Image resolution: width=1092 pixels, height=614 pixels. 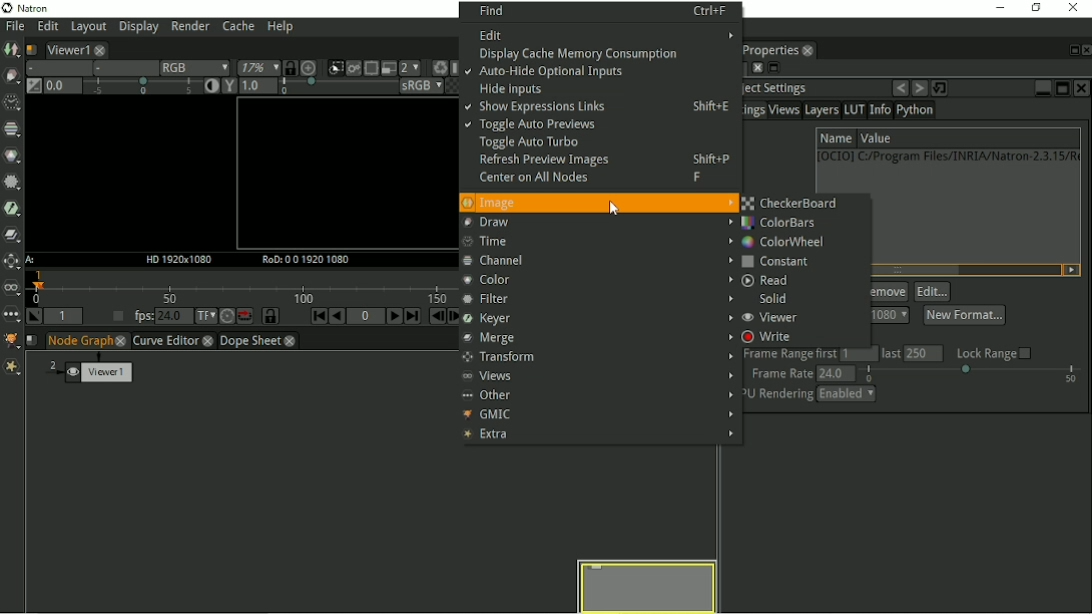 I want to click on 1 [0CIO0] C:/Program Files/INRIA/Natron-2.3.15/R(, so click(x=948, y=156).